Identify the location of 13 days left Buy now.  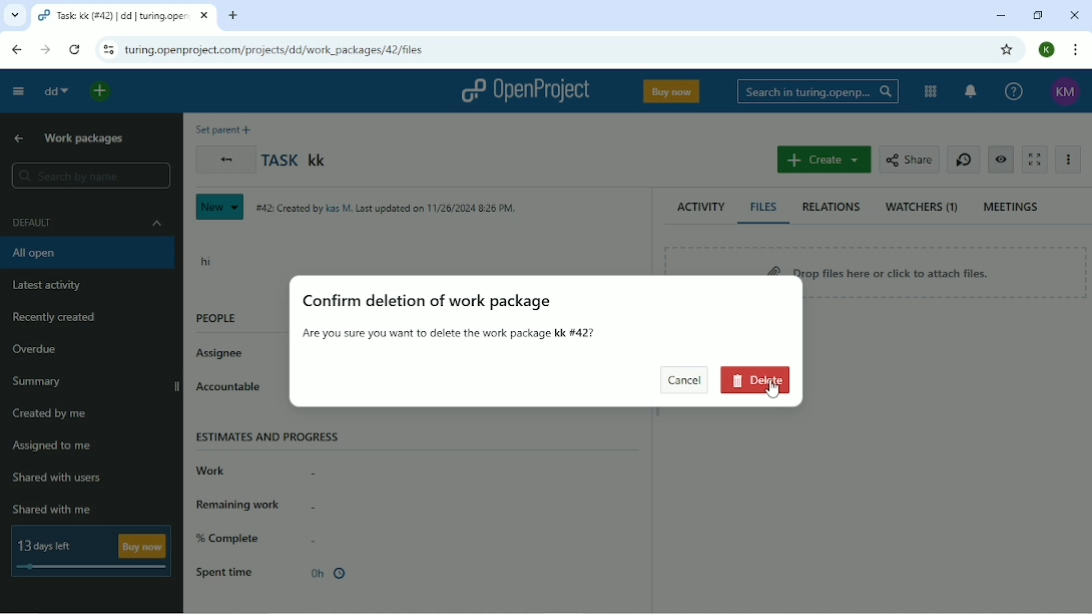
(92, 551).